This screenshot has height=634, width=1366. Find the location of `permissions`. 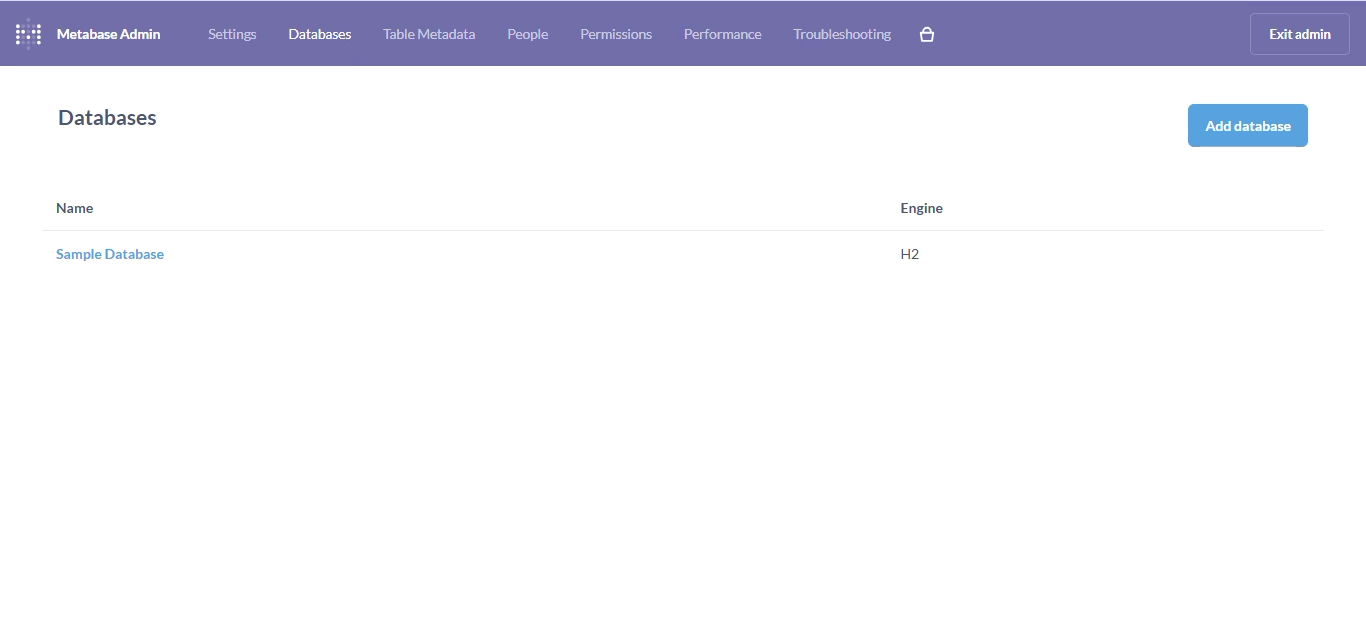

permissions is located at coordinates (616, 34).